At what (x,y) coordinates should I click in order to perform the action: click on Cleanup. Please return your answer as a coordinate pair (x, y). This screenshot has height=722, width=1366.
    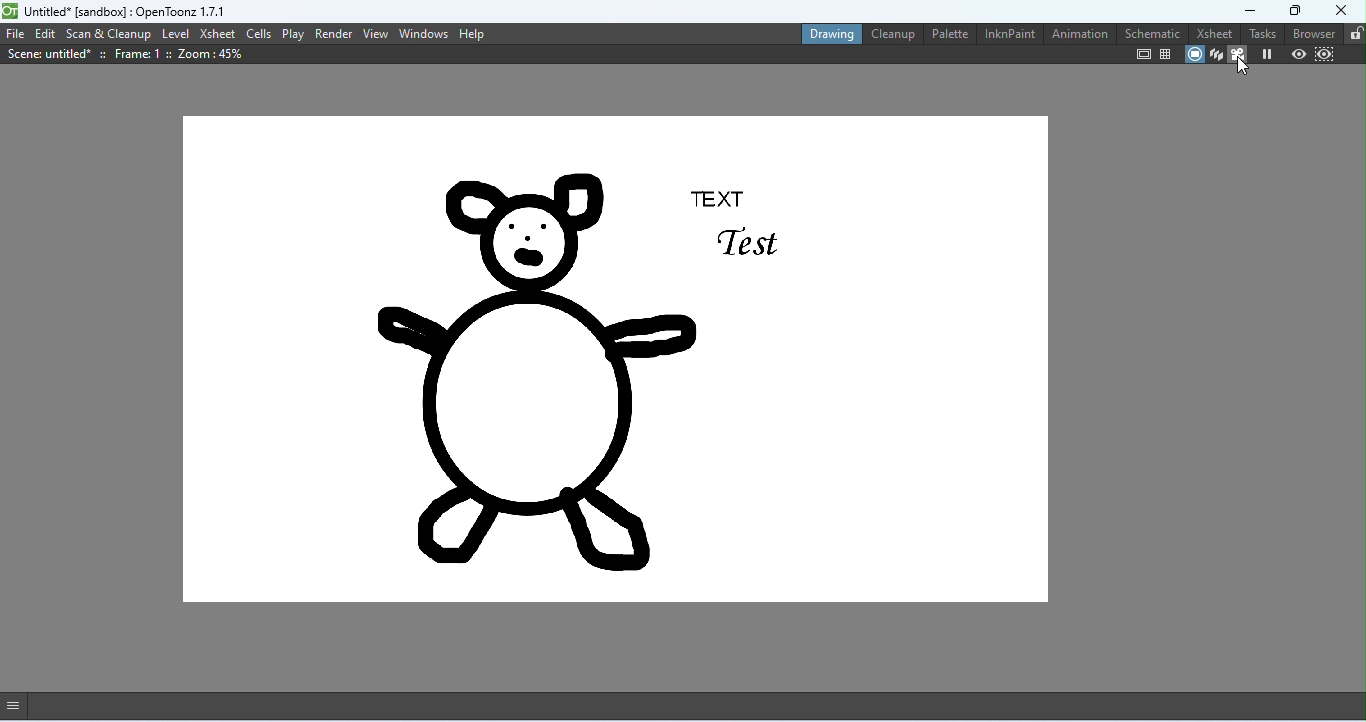
    Looking at the image, I should click on (891, 36).